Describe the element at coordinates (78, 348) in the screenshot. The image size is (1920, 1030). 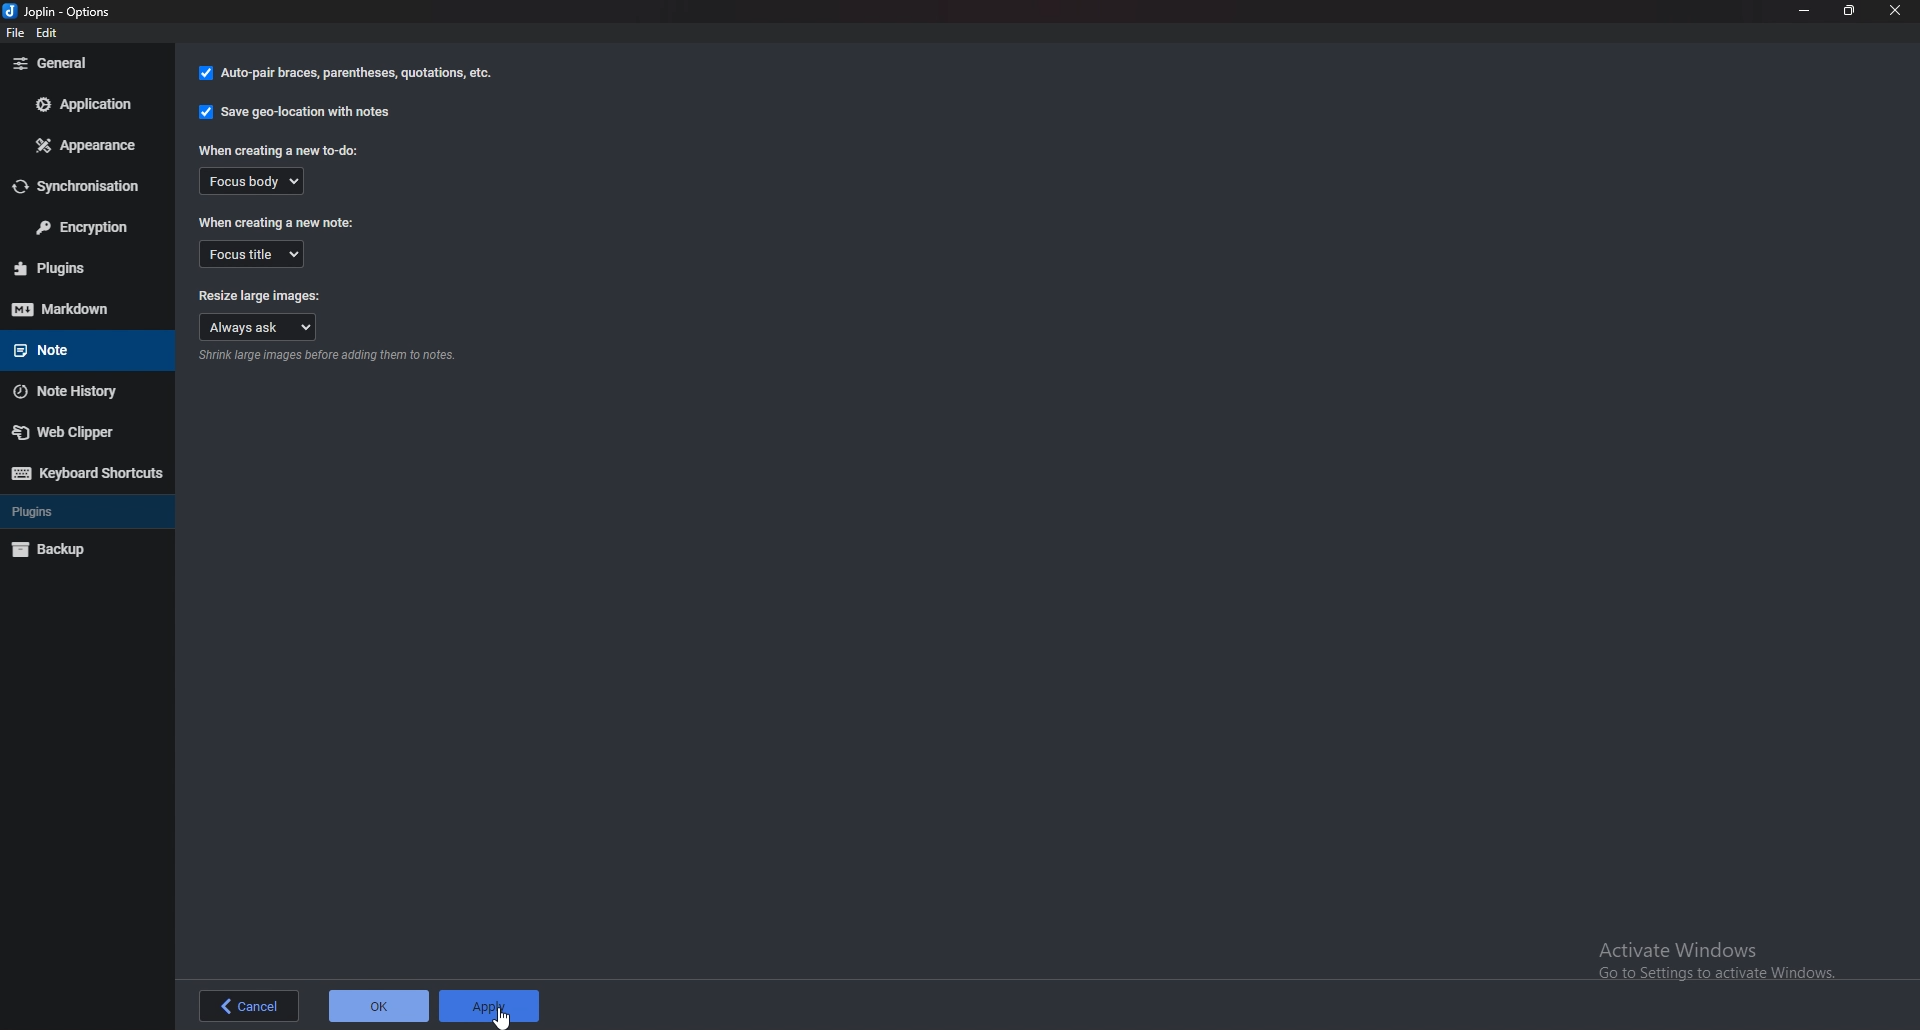
I see `note` at that location.